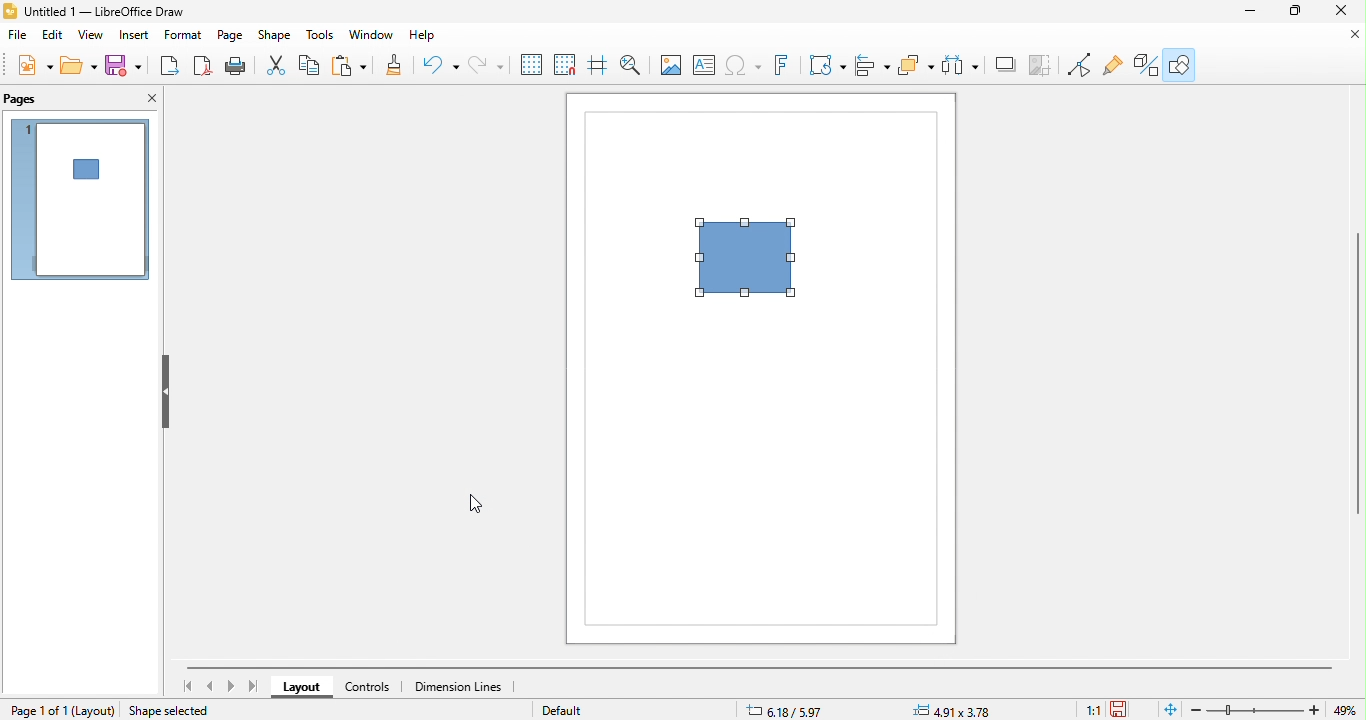 The height and width of the screenshot is (720, 1366). Describe the element at coordinates (212, 686) in the screenshot. I see `previous page` at that location.